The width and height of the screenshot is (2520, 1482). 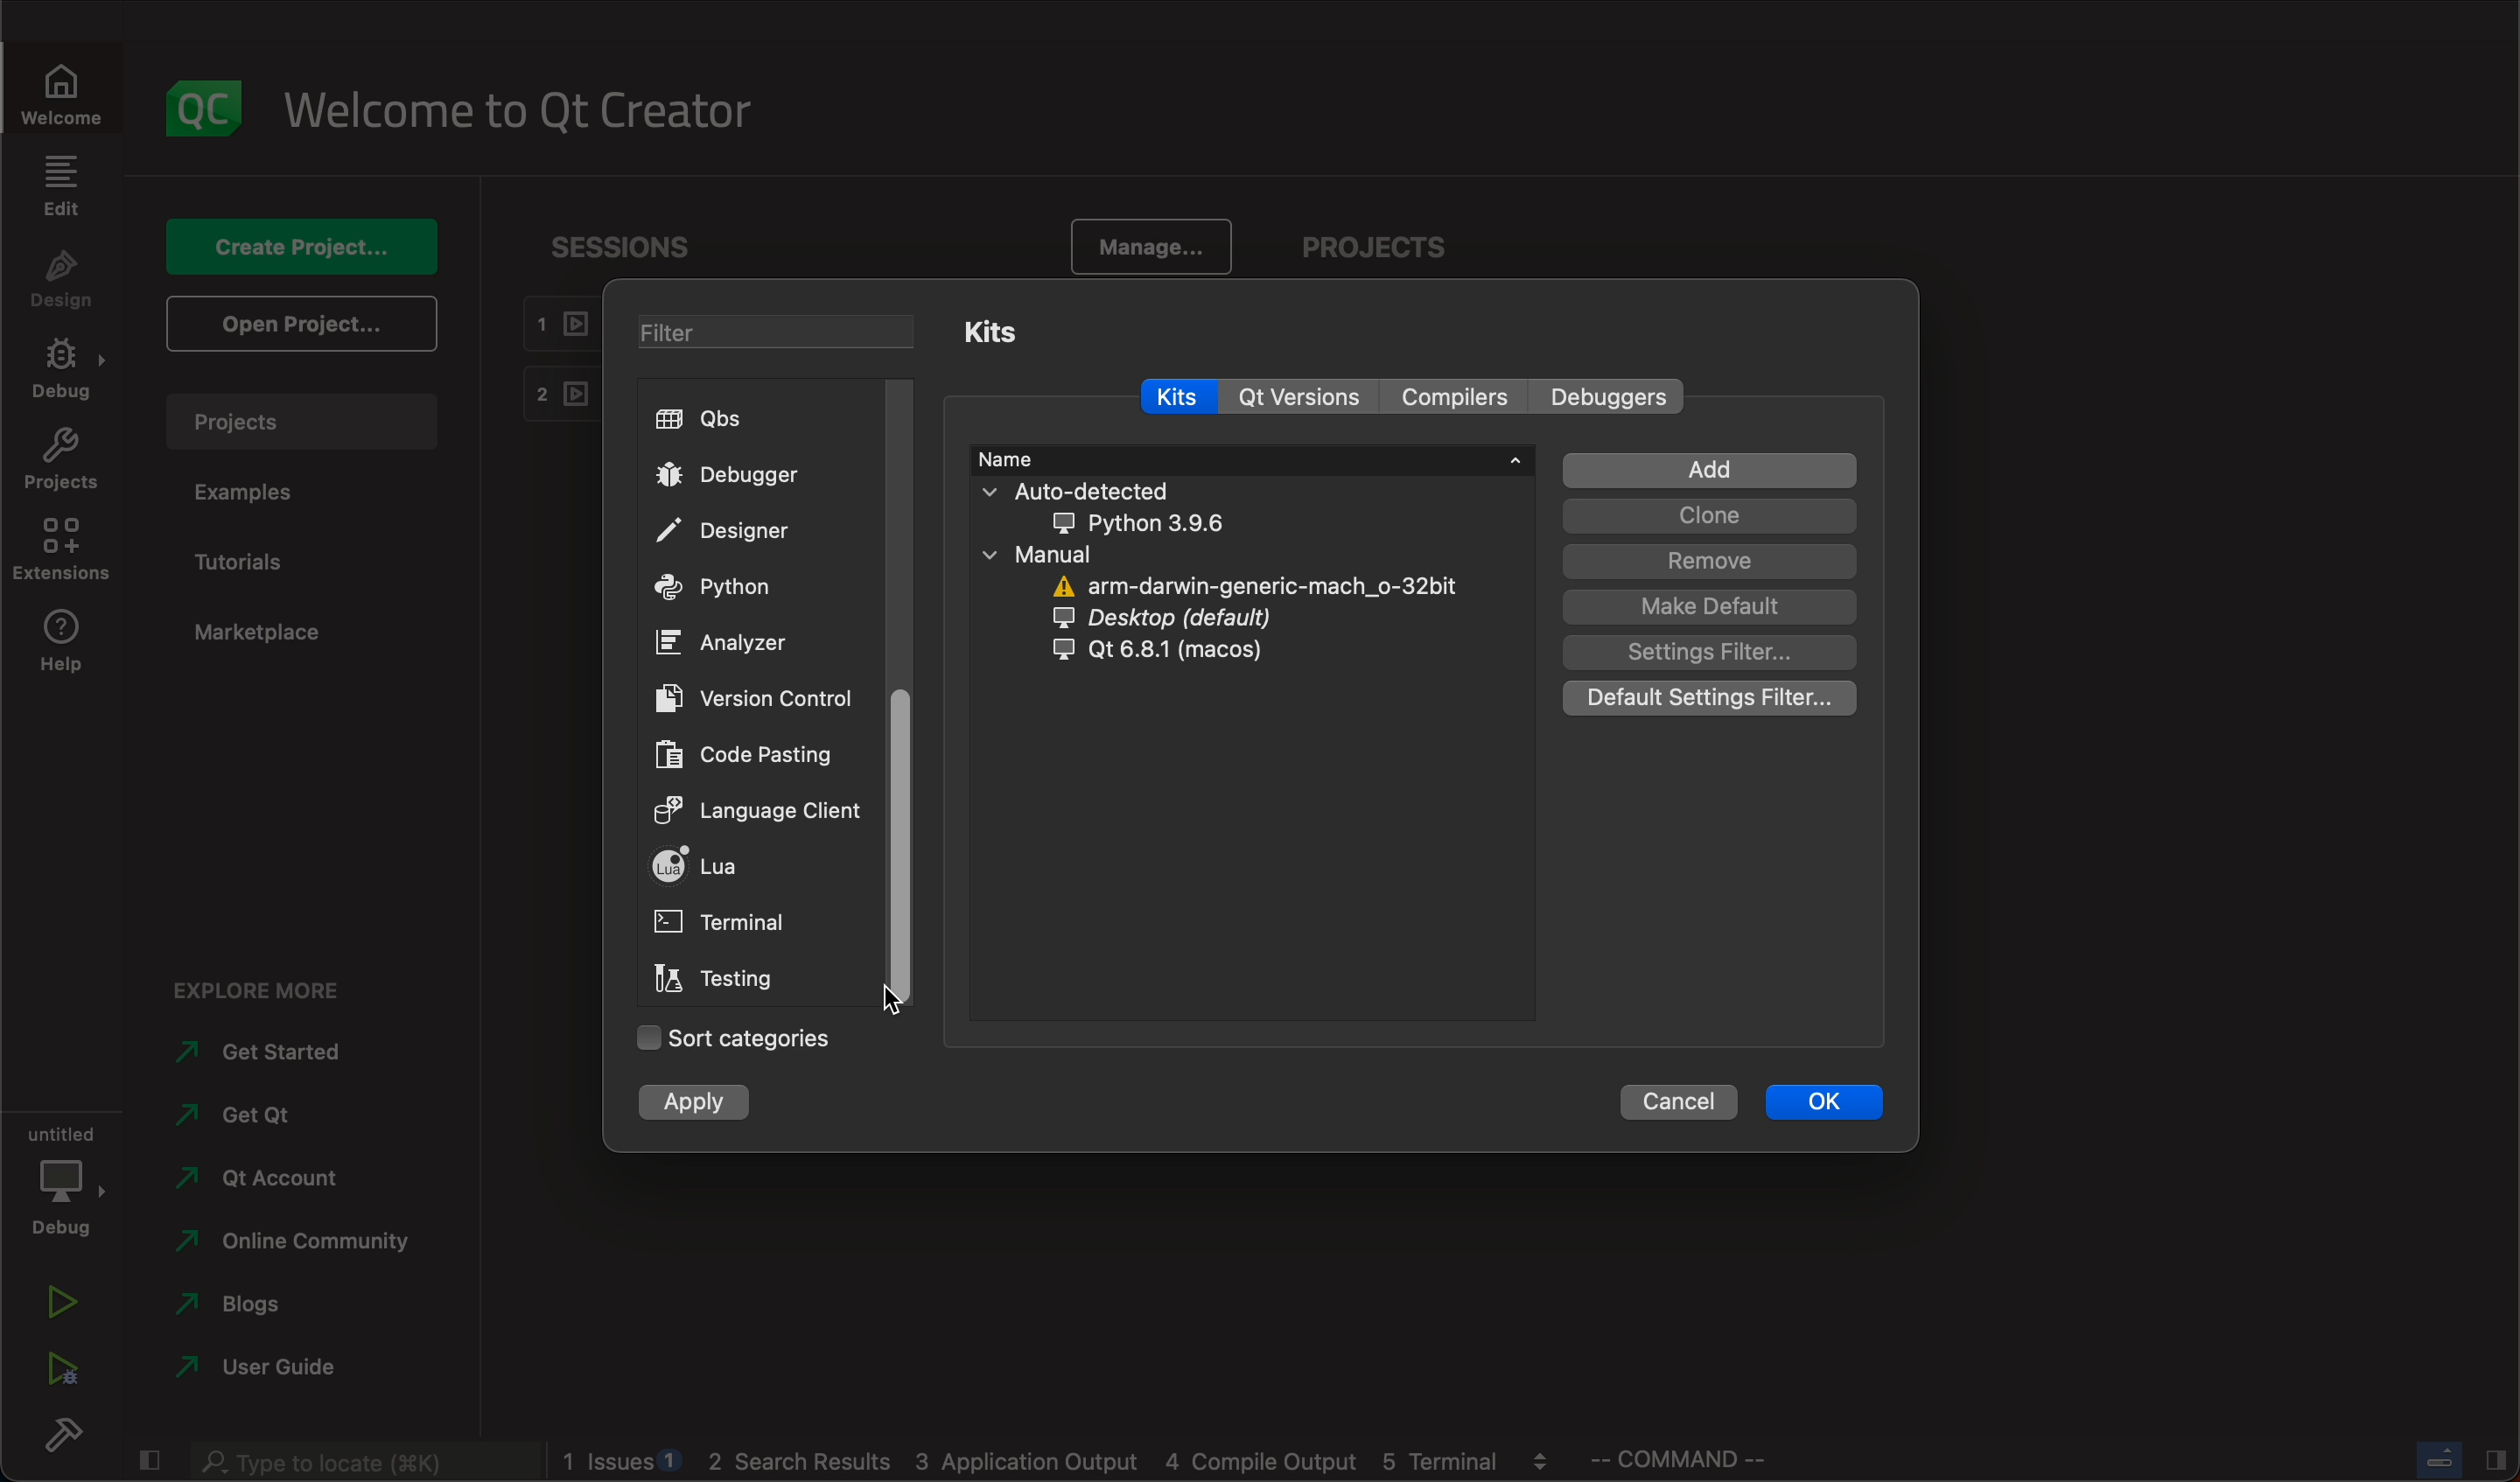 I want to click on welcome, so click(x=516, y=111).